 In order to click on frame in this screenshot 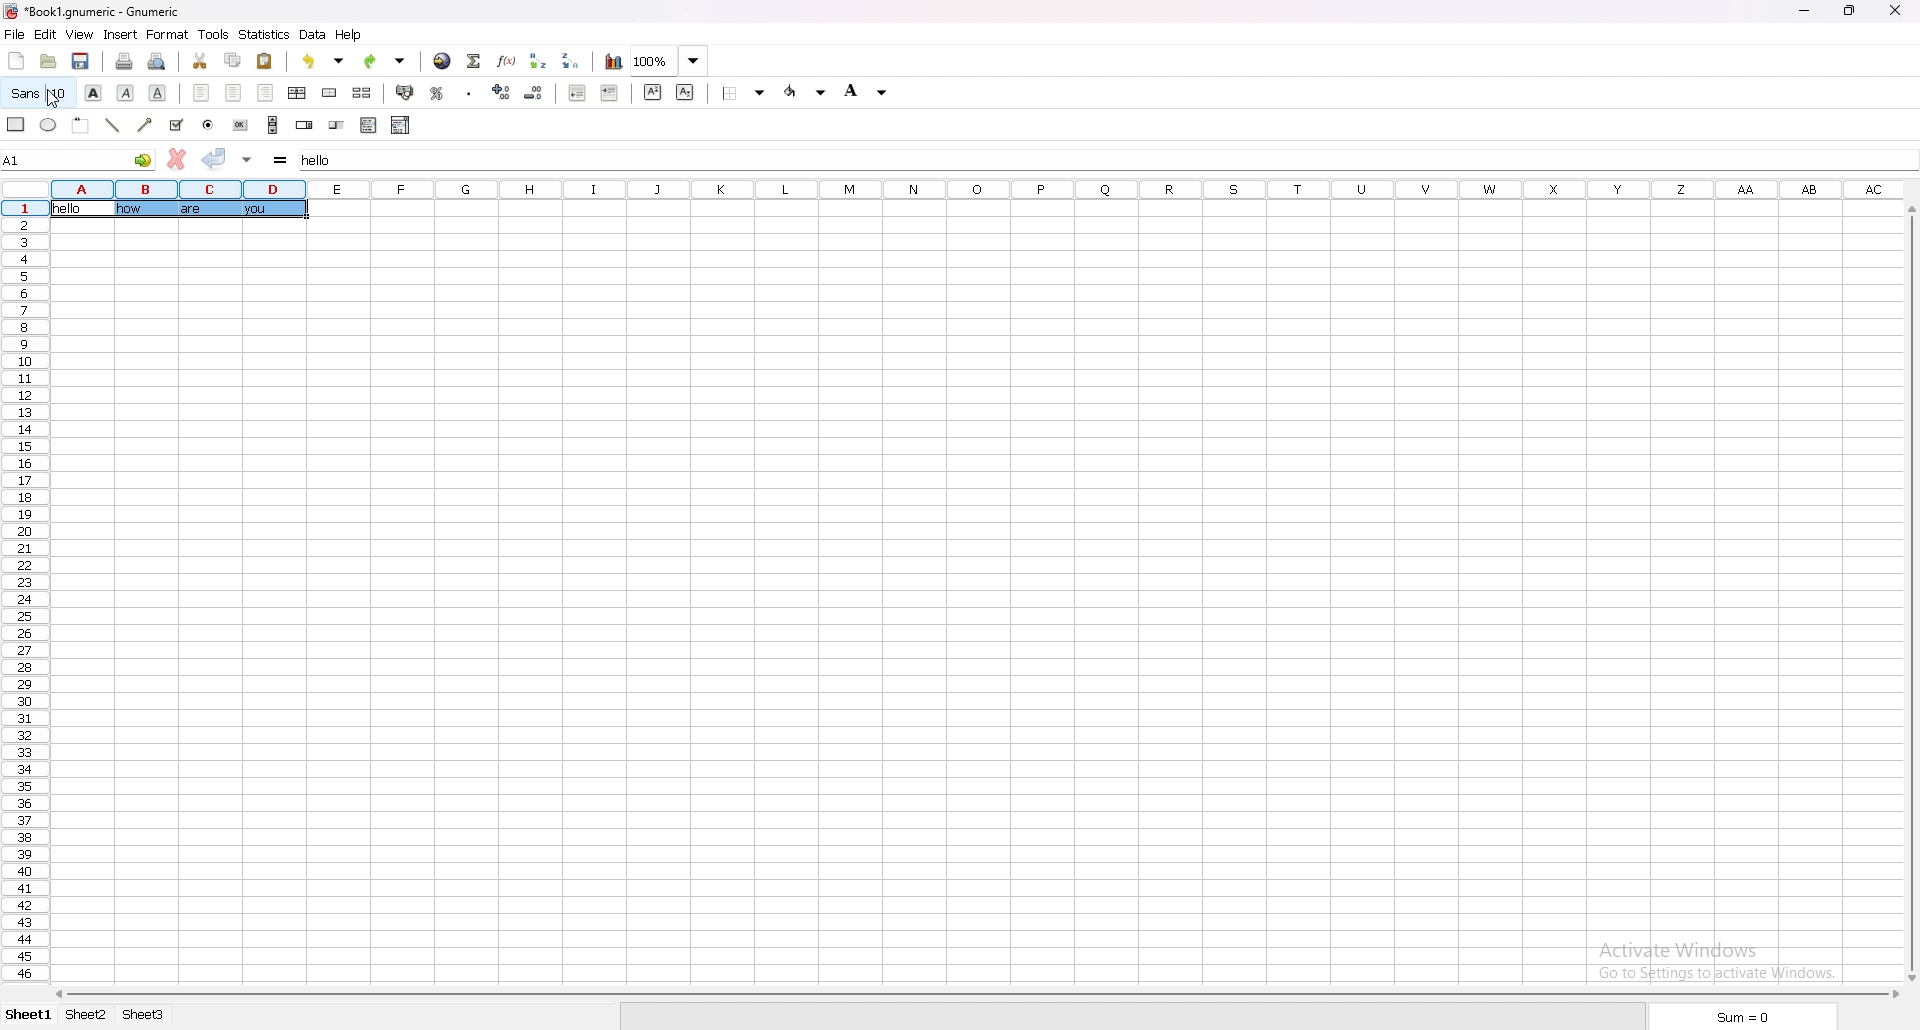, I will do `click(80, 125)`.